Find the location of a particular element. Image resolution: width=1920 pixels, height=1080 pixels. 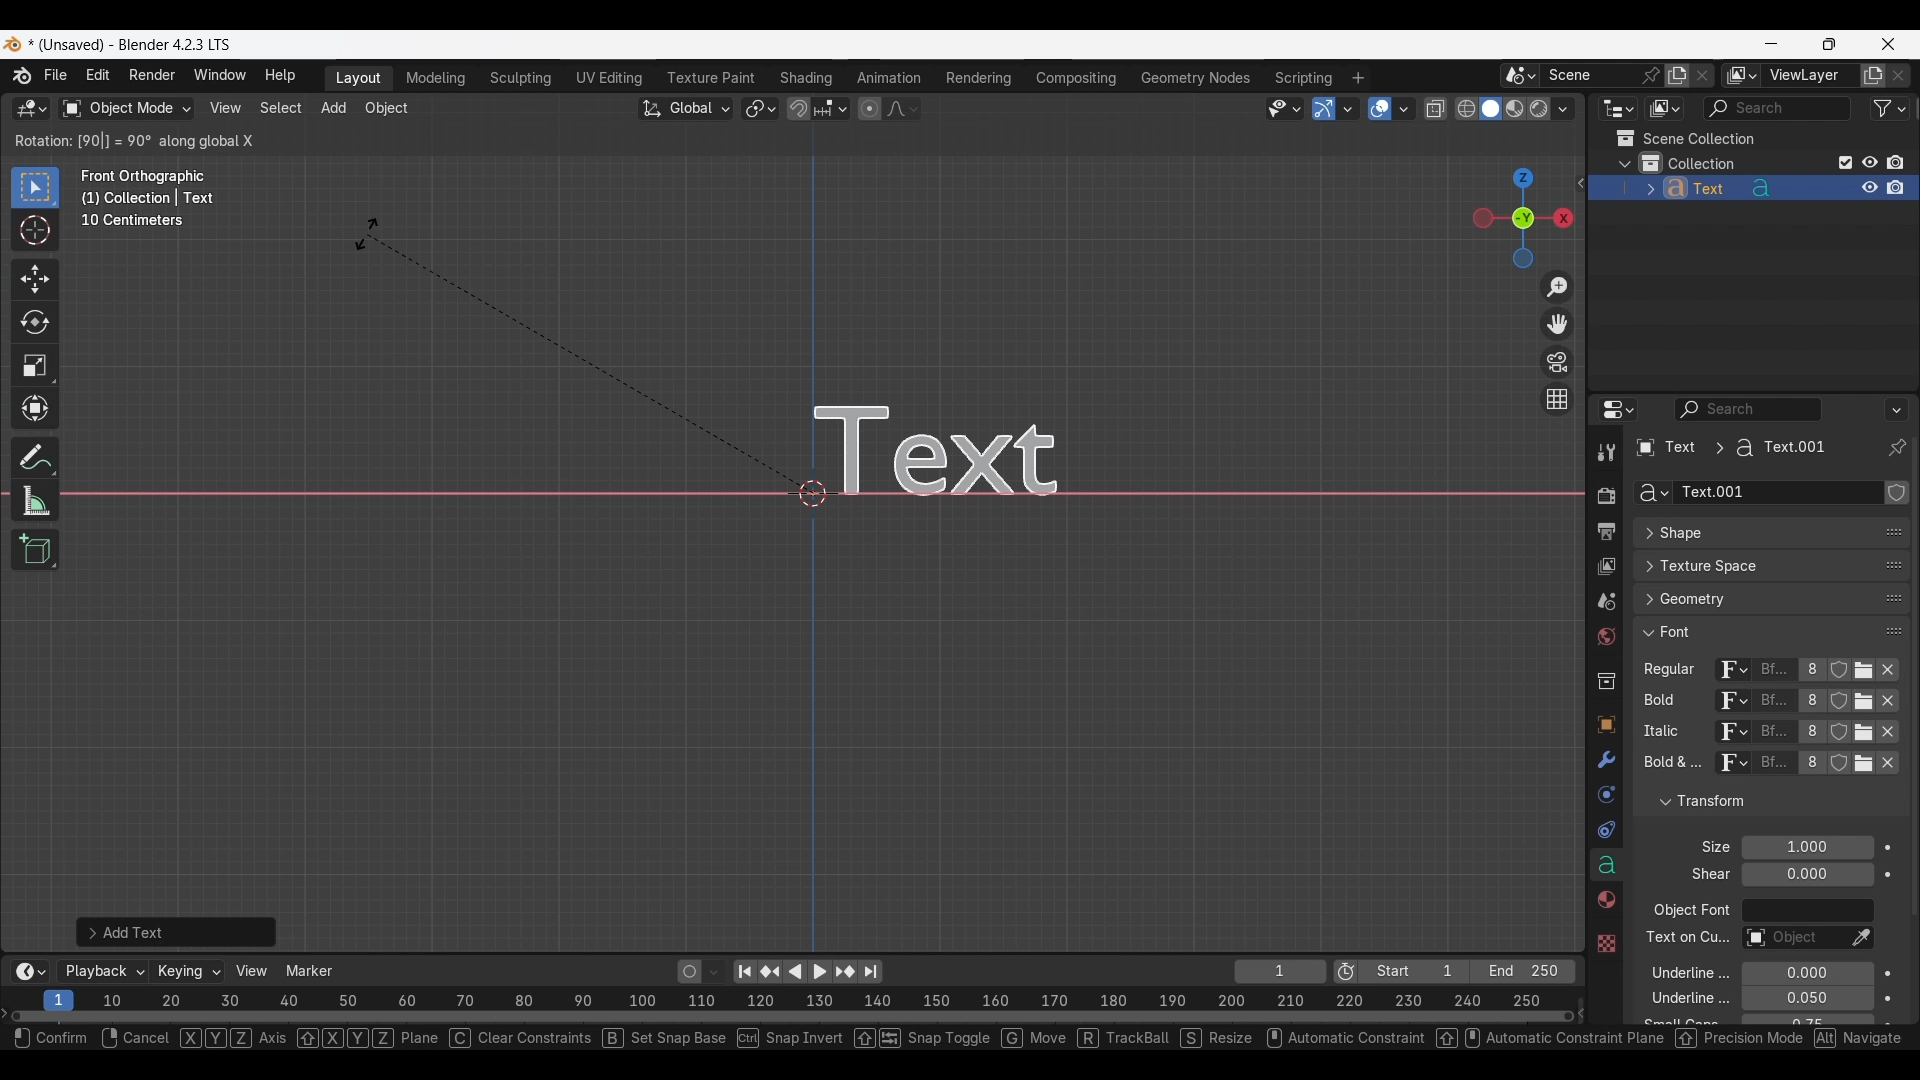

Object is located at coordinates (1605, 725).